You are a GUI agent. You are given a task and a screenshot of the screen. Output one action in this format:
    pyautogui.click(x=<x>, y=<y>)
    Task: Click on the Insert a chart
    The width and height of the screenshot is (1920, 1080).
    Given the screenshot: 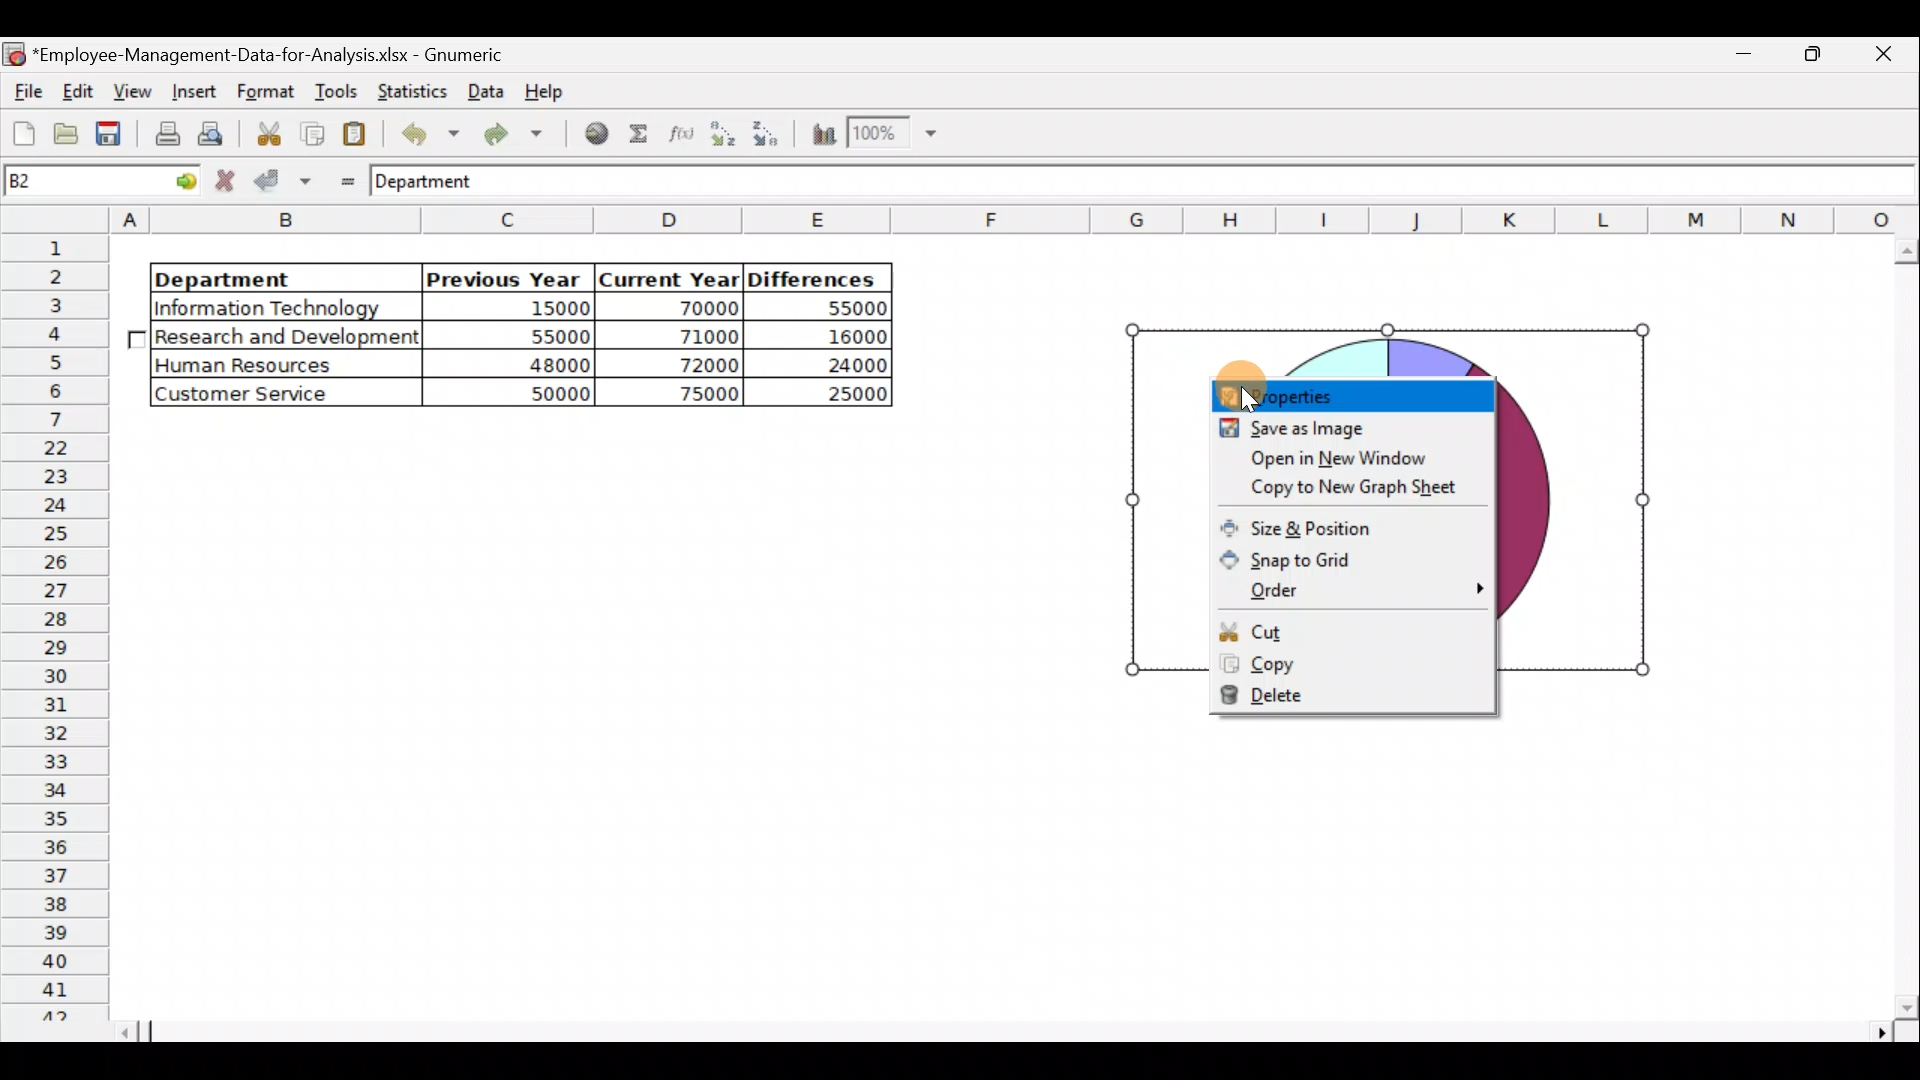 What is the action you would take?
    pyautogui.click(x=821, y=135)
    